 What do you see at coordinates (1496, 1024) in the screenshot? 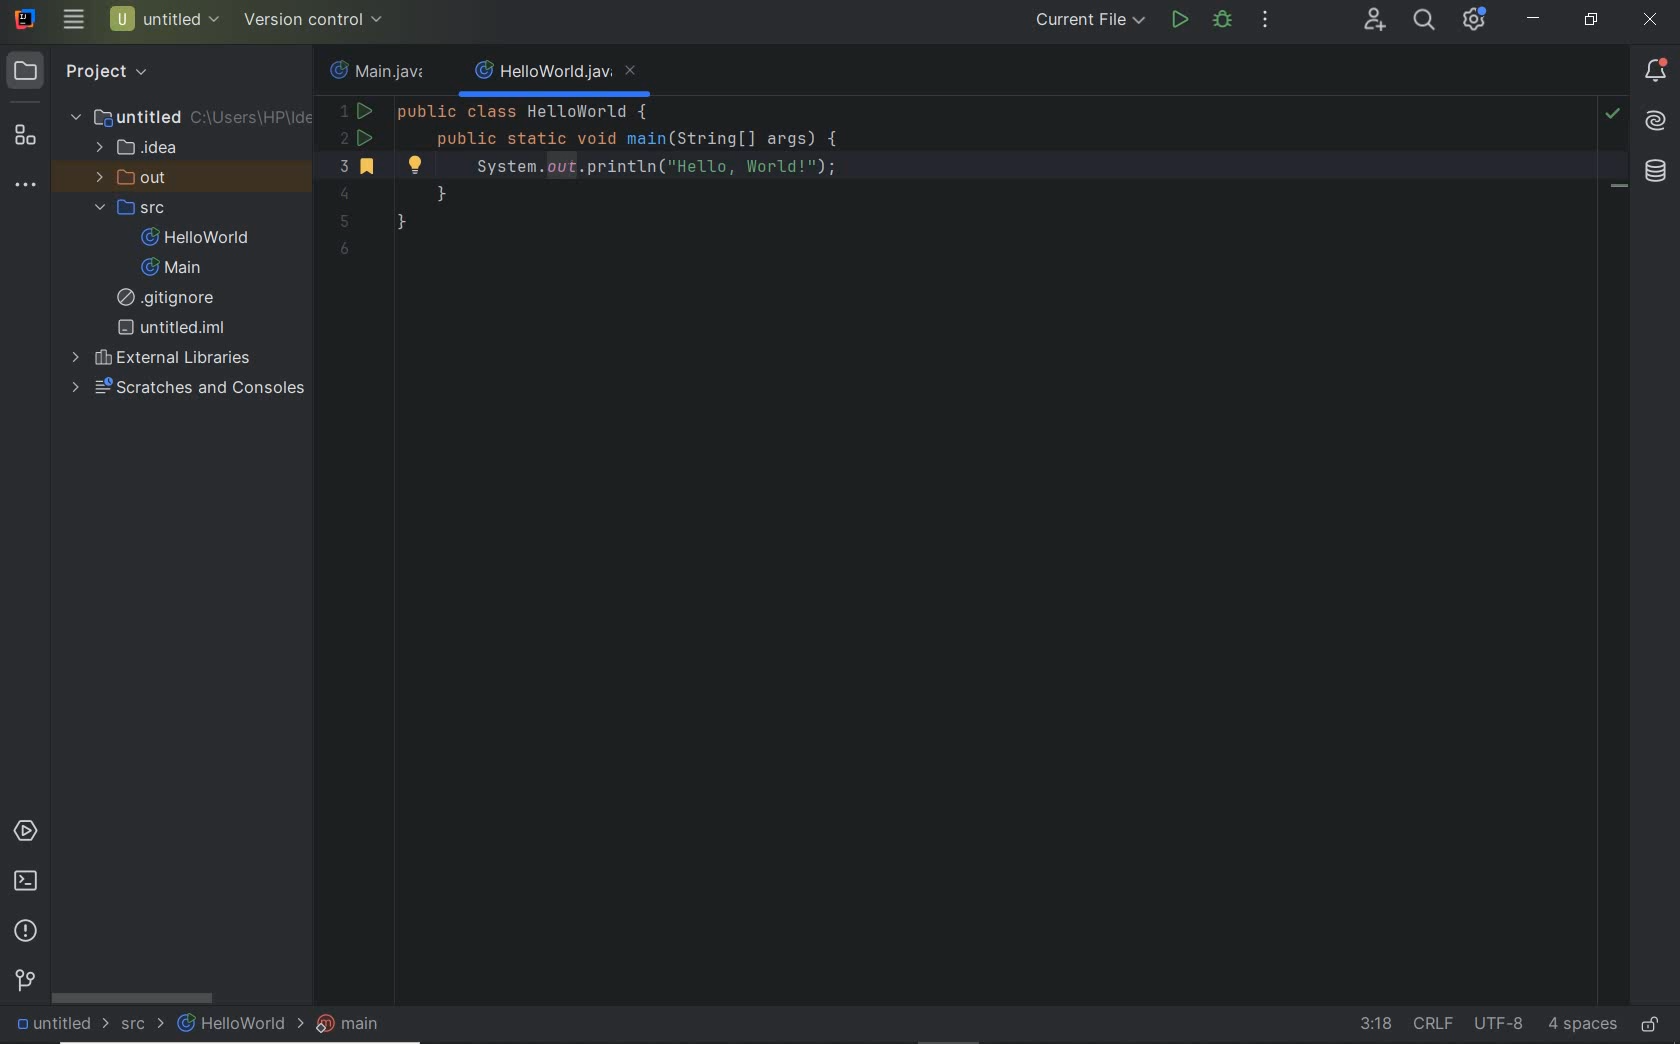
I see `UTF-8(file encoding)` at bounding box center [1496, 1024].